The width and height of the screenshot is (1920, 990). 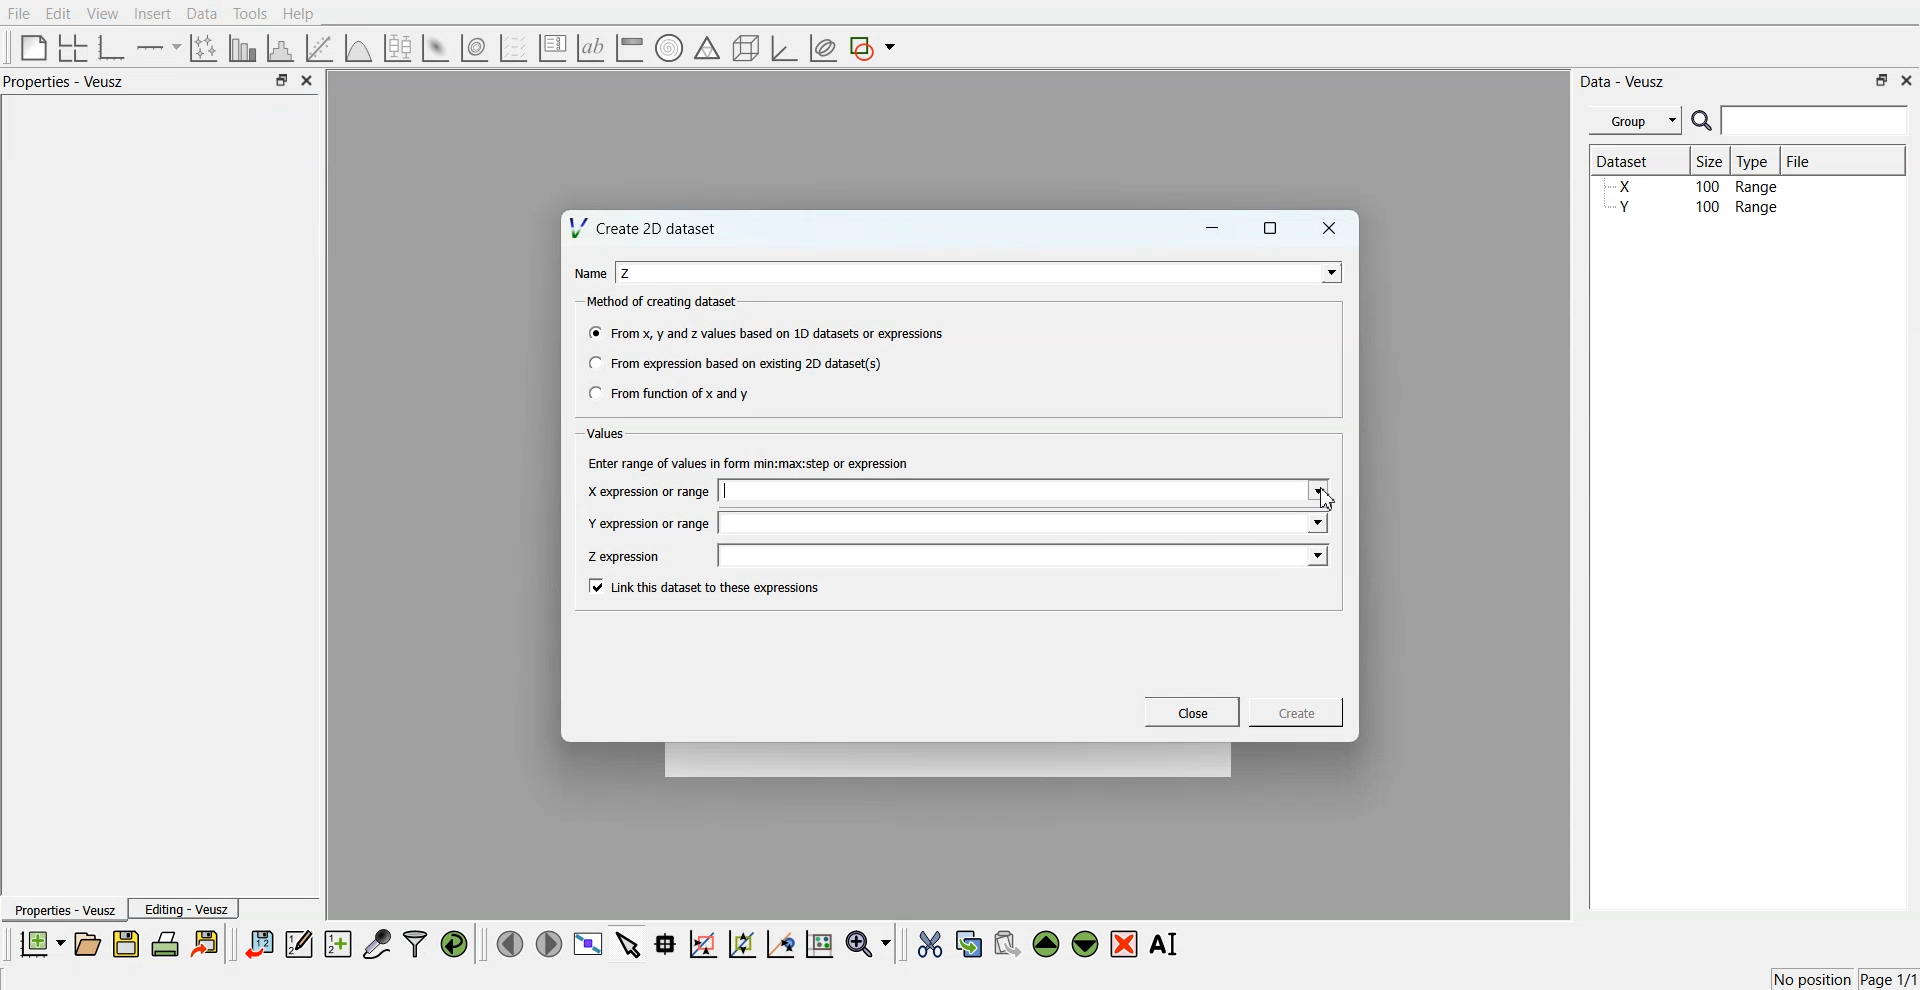 I want to click on Remove the selected widget, so click(x=1124, y=945).